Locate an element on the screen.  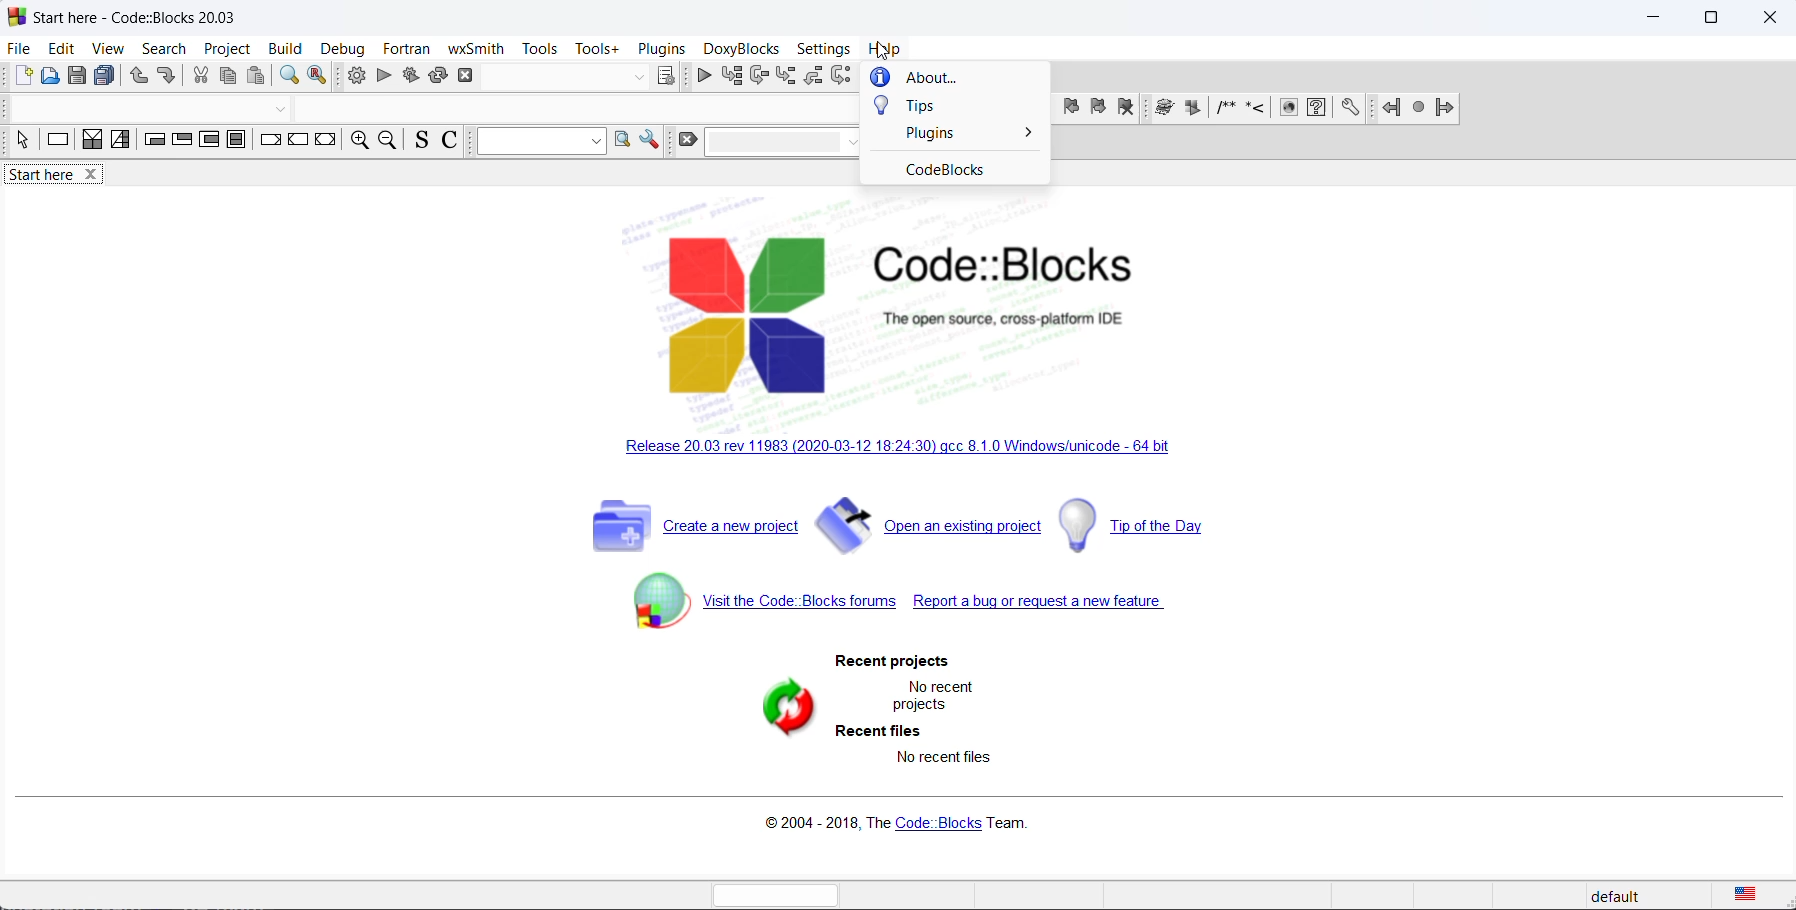
no recent projects is located at coordinates (931, 696).